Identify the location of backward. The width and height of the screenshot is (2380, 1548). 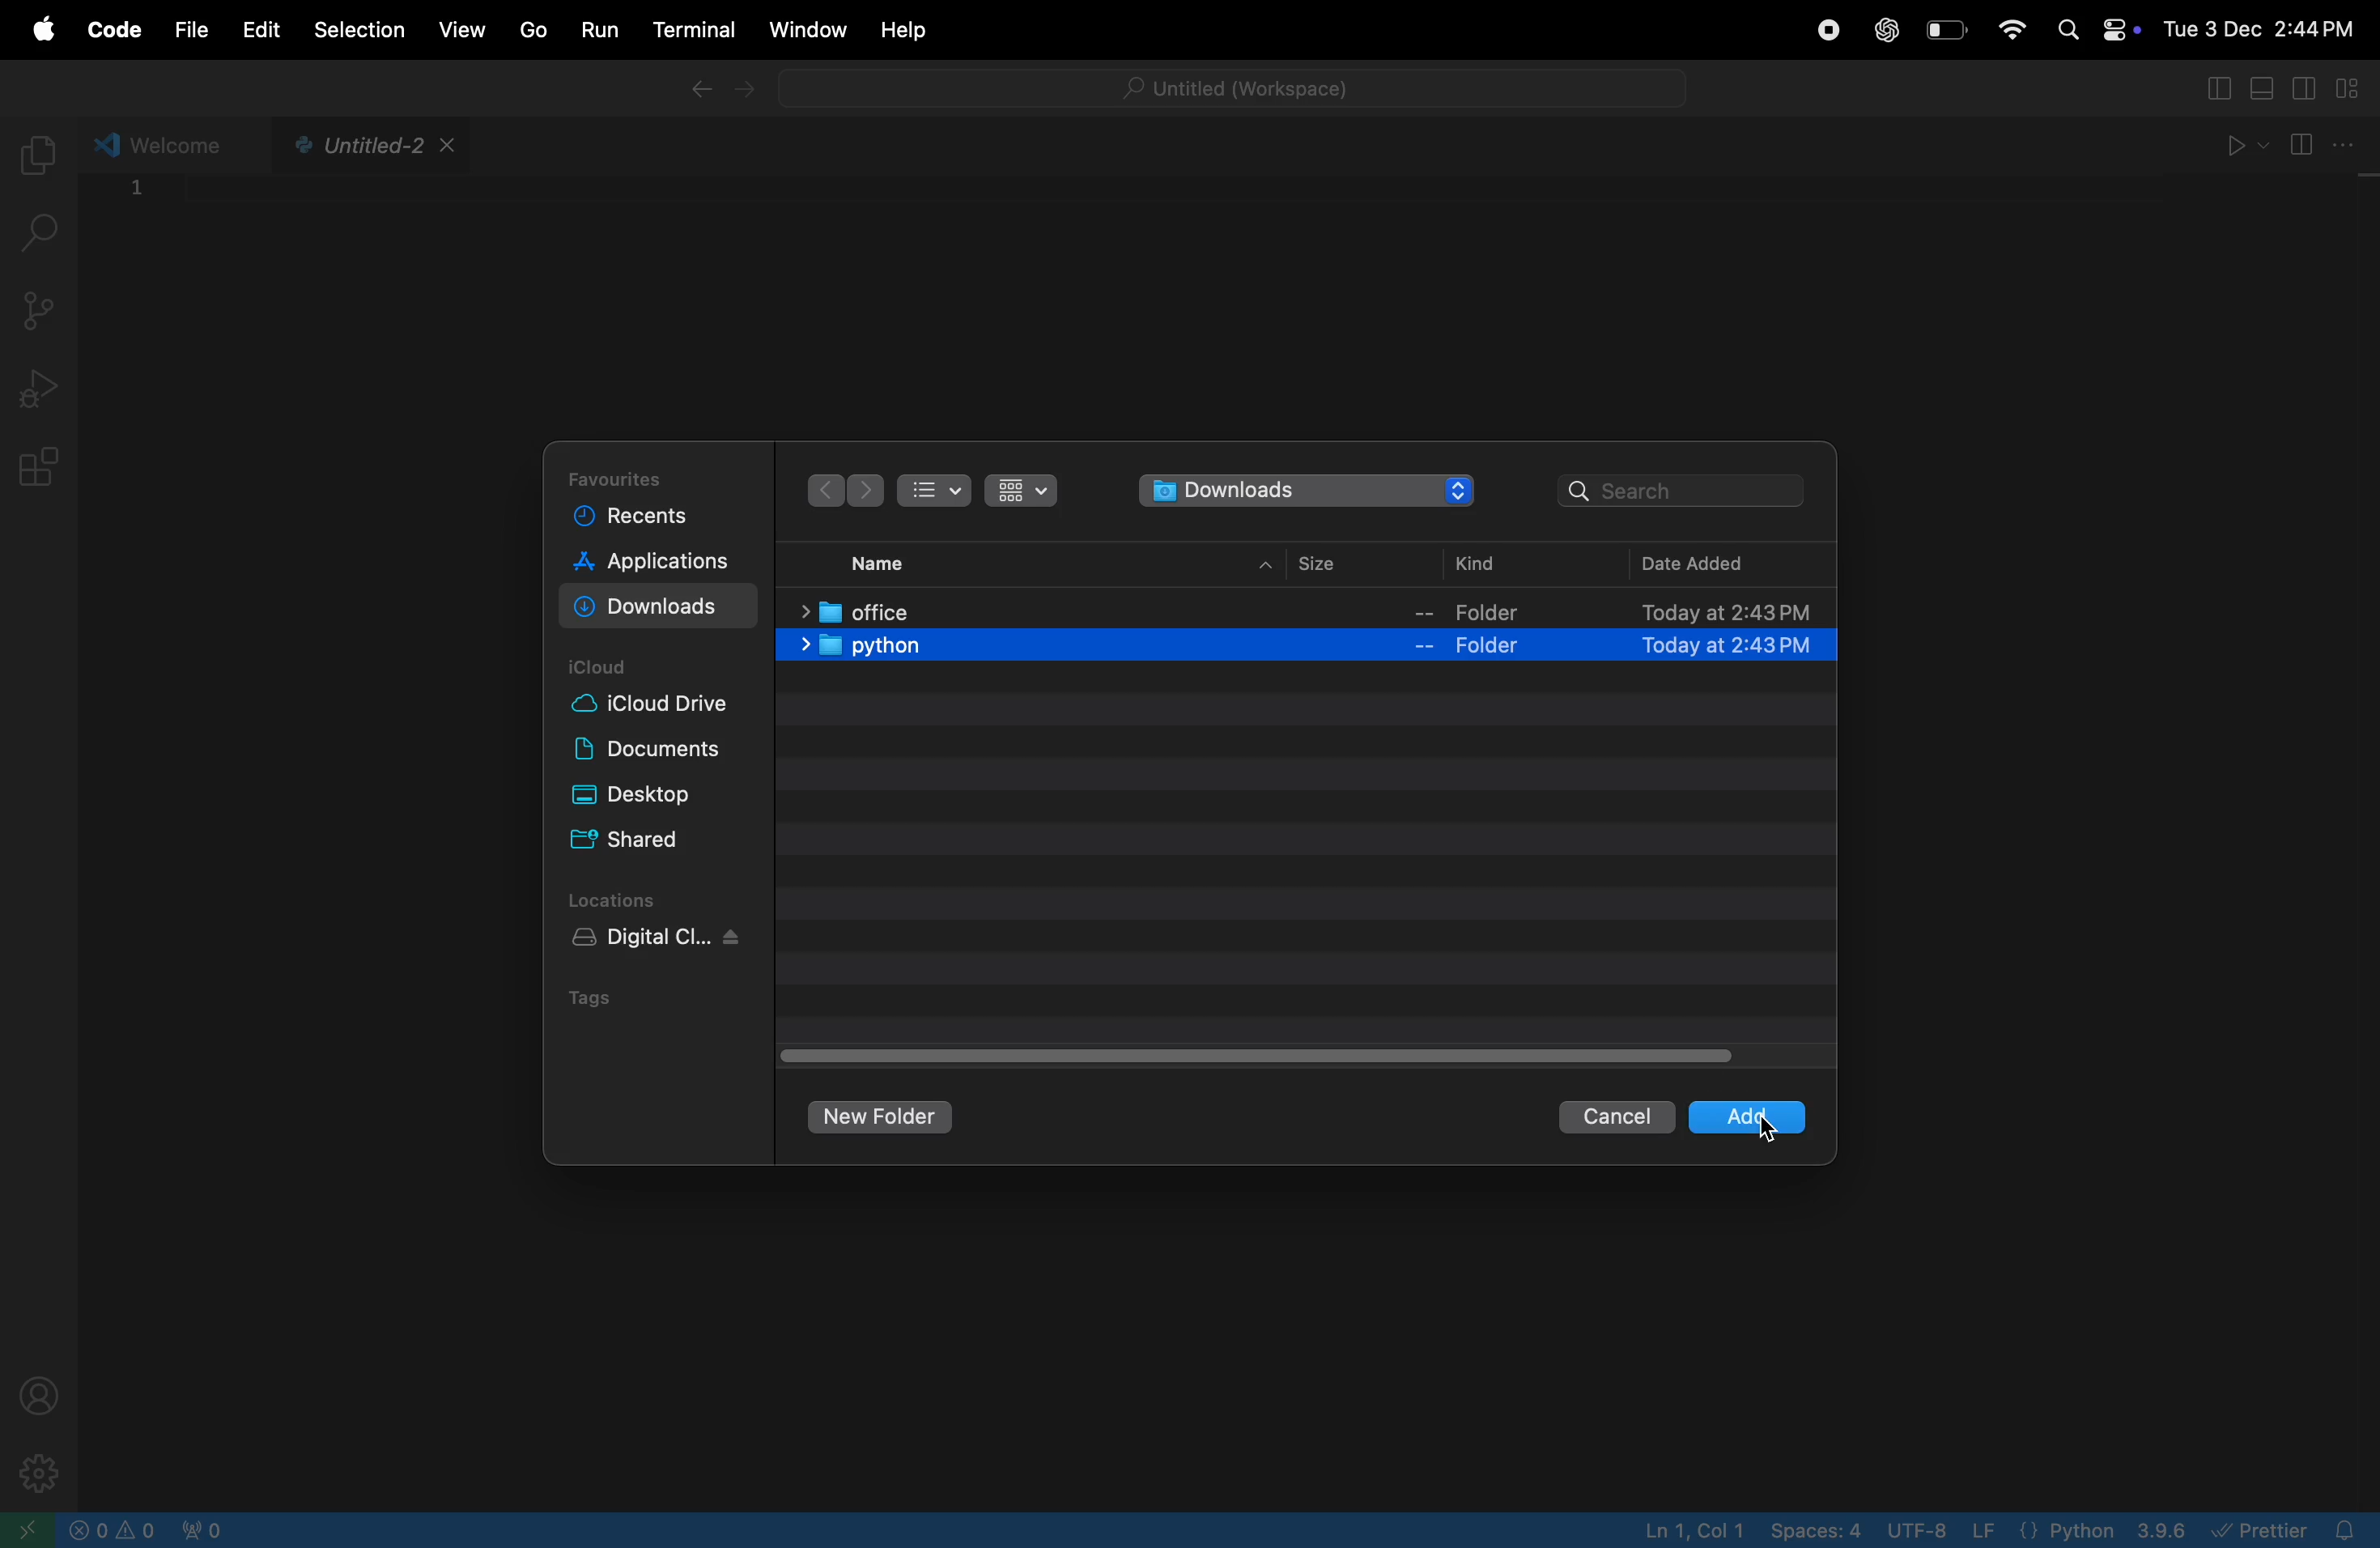
(700, 90).